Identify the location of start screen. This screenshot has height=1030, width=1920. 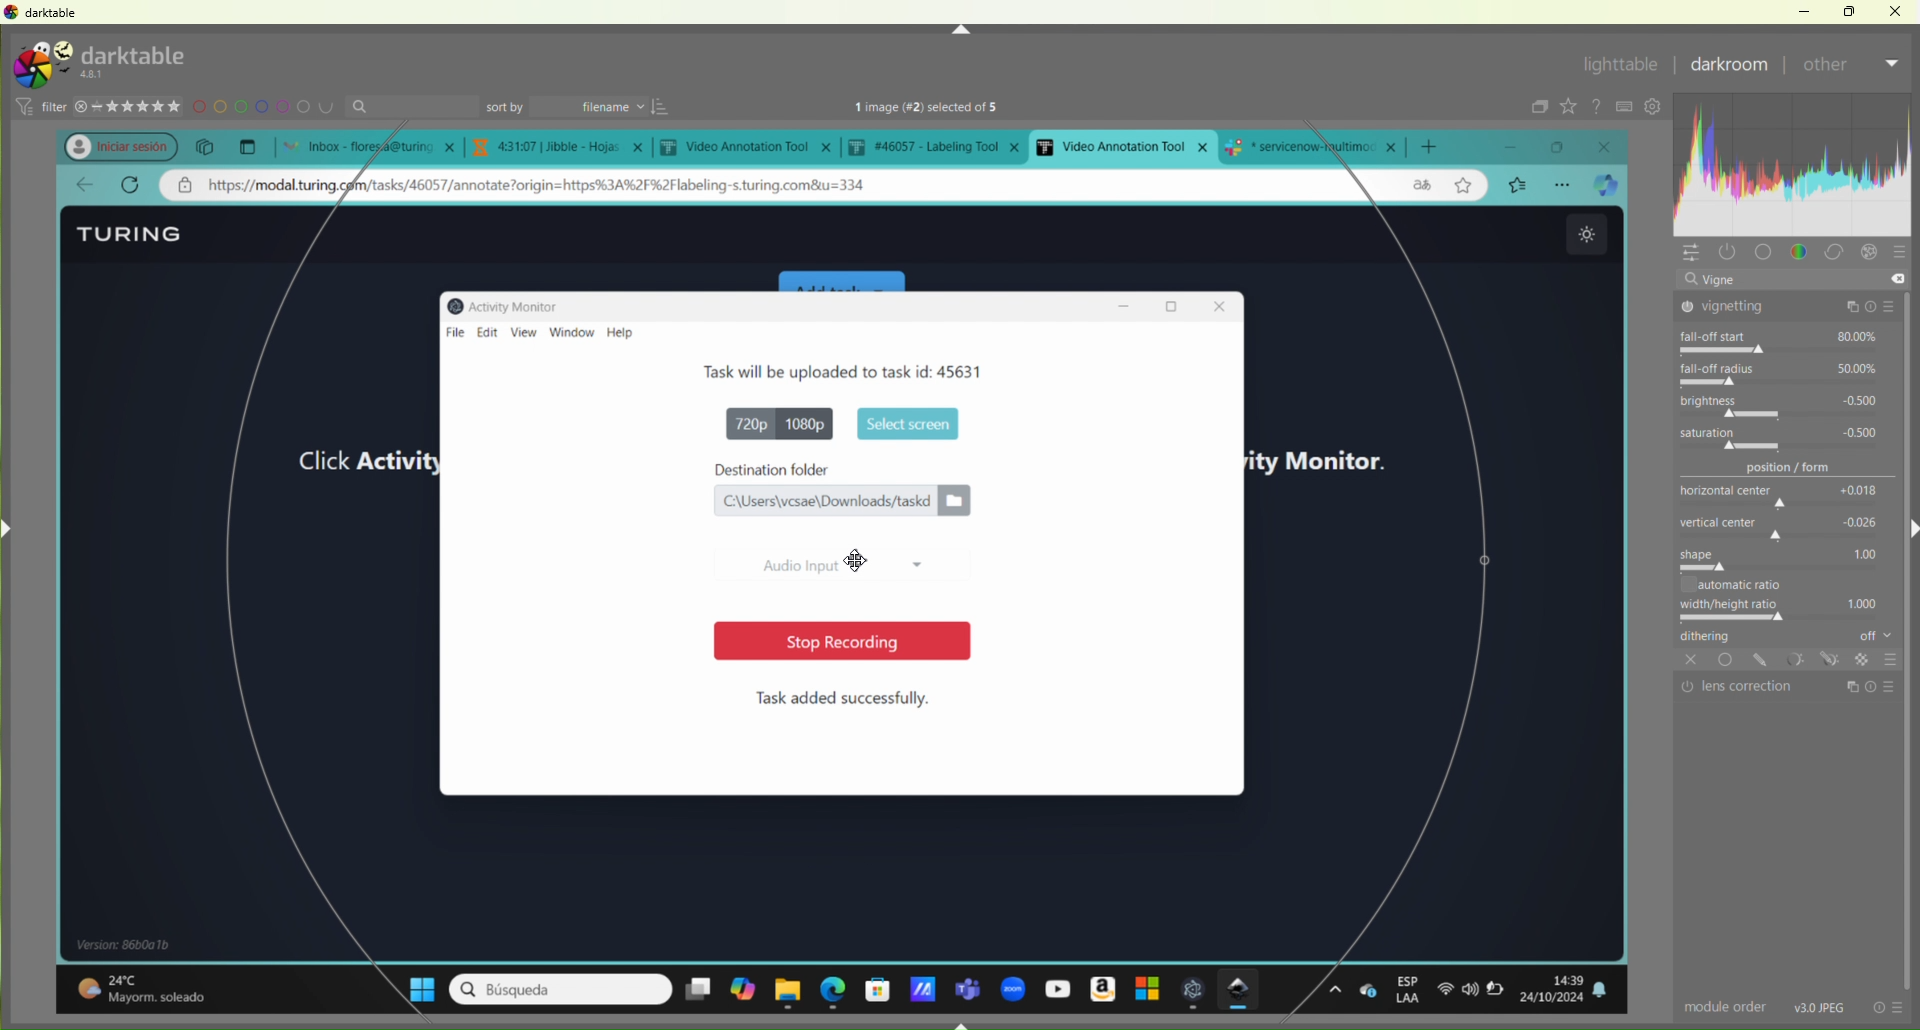
(904, 422).